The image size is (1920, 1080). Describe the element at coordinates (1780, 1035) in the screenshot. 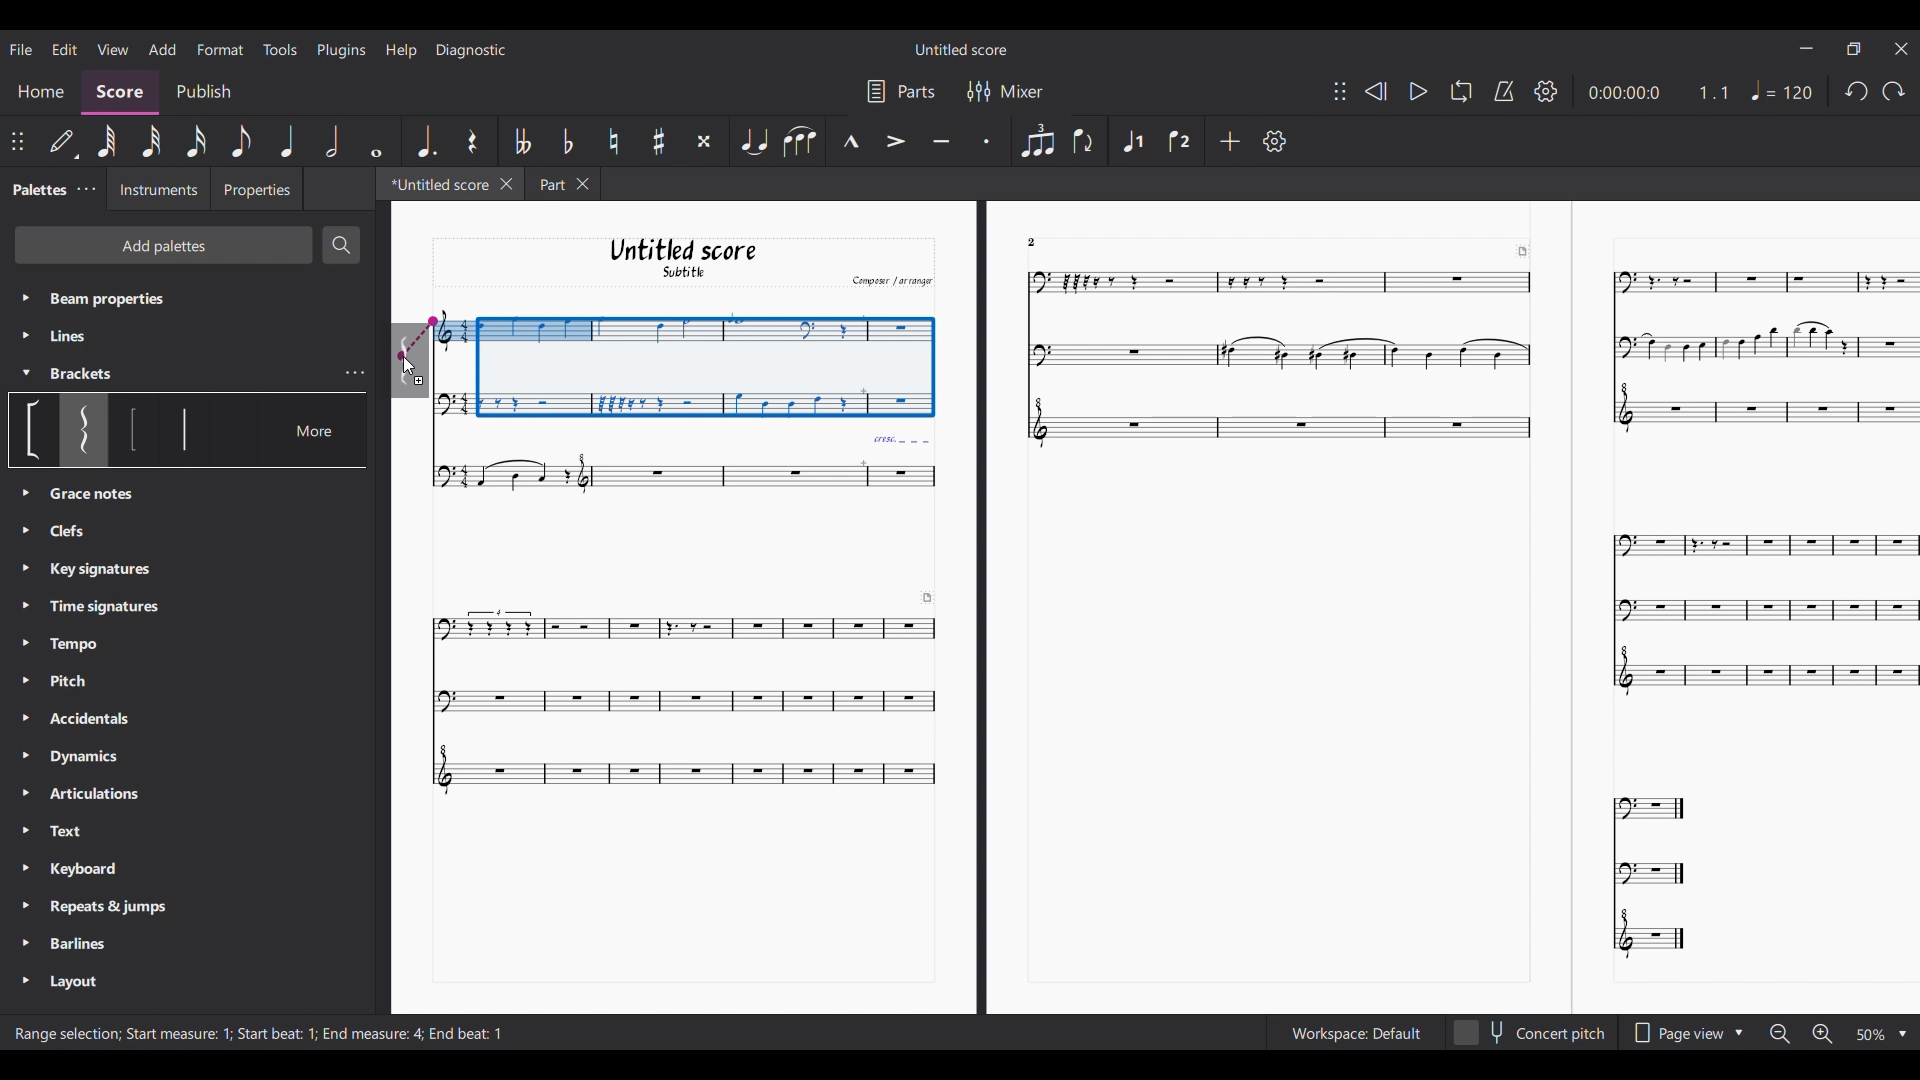

I see `Zoom out` at that location.